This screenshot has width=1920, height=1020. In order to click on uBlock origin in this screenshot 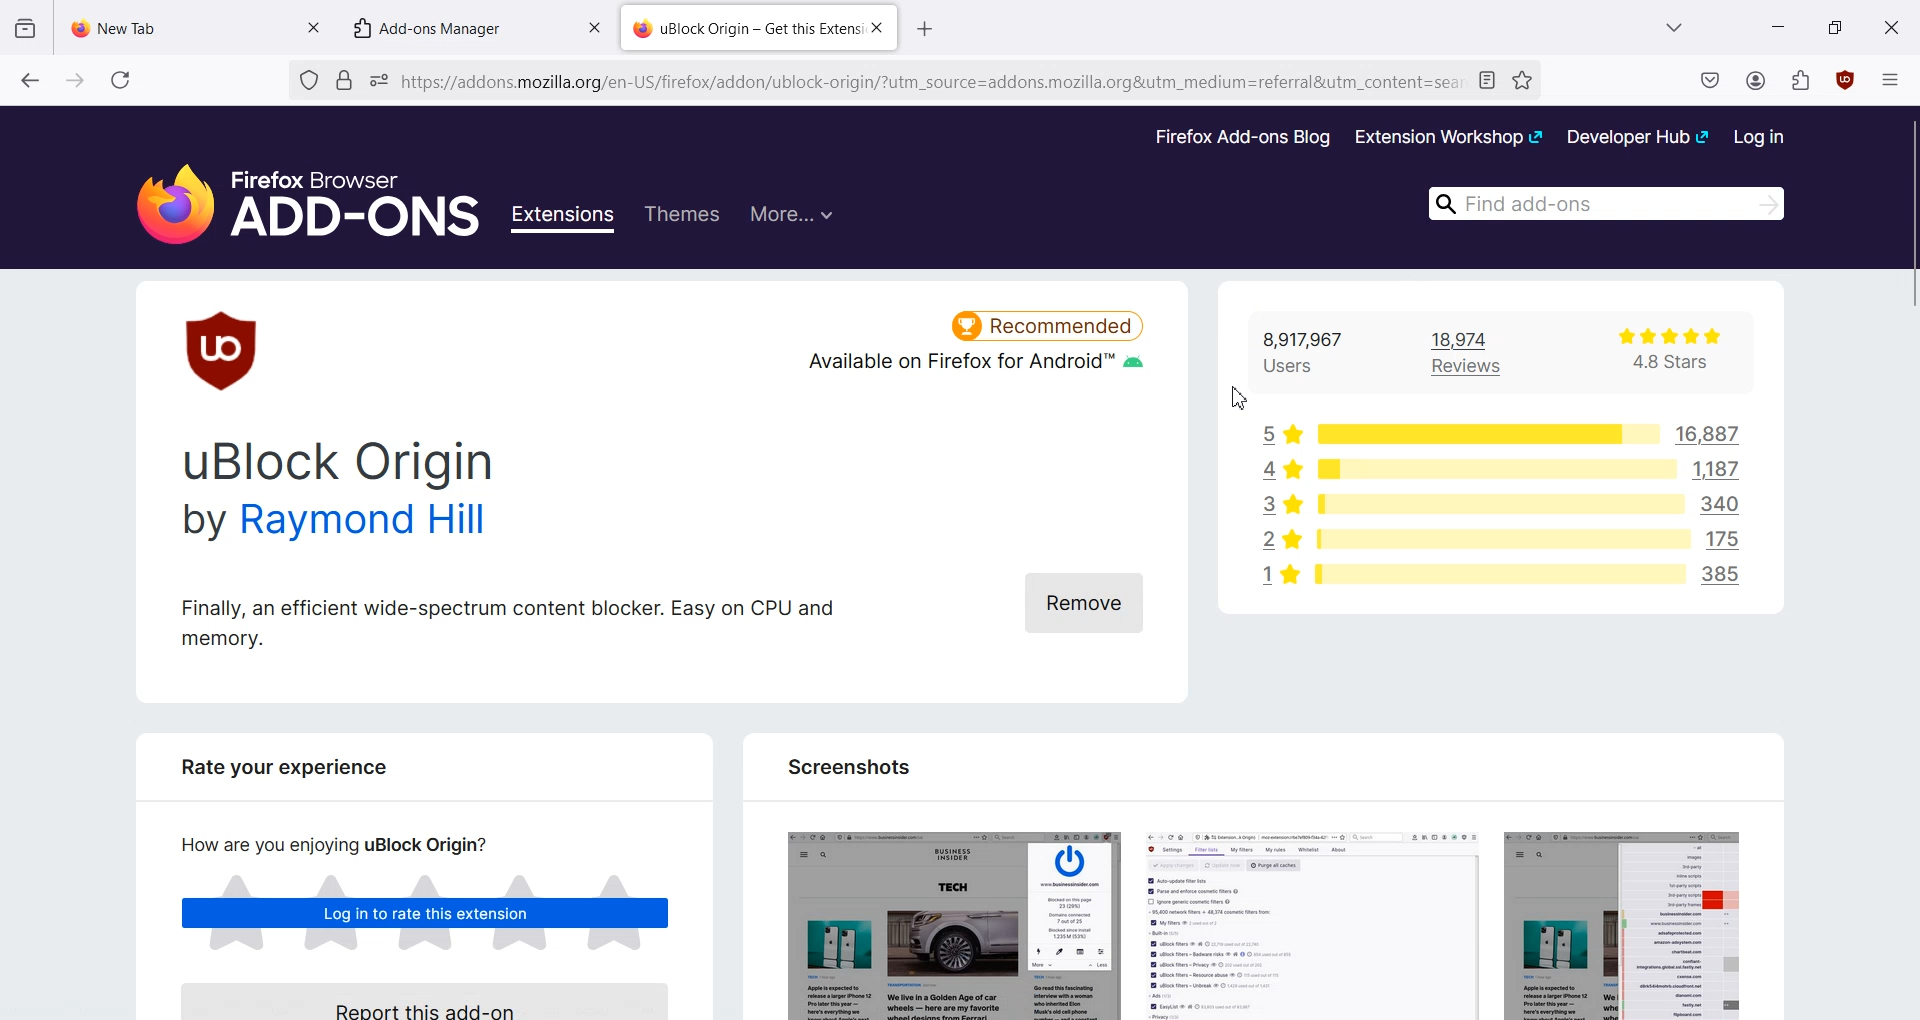, I will do `click(1847, 84)`.